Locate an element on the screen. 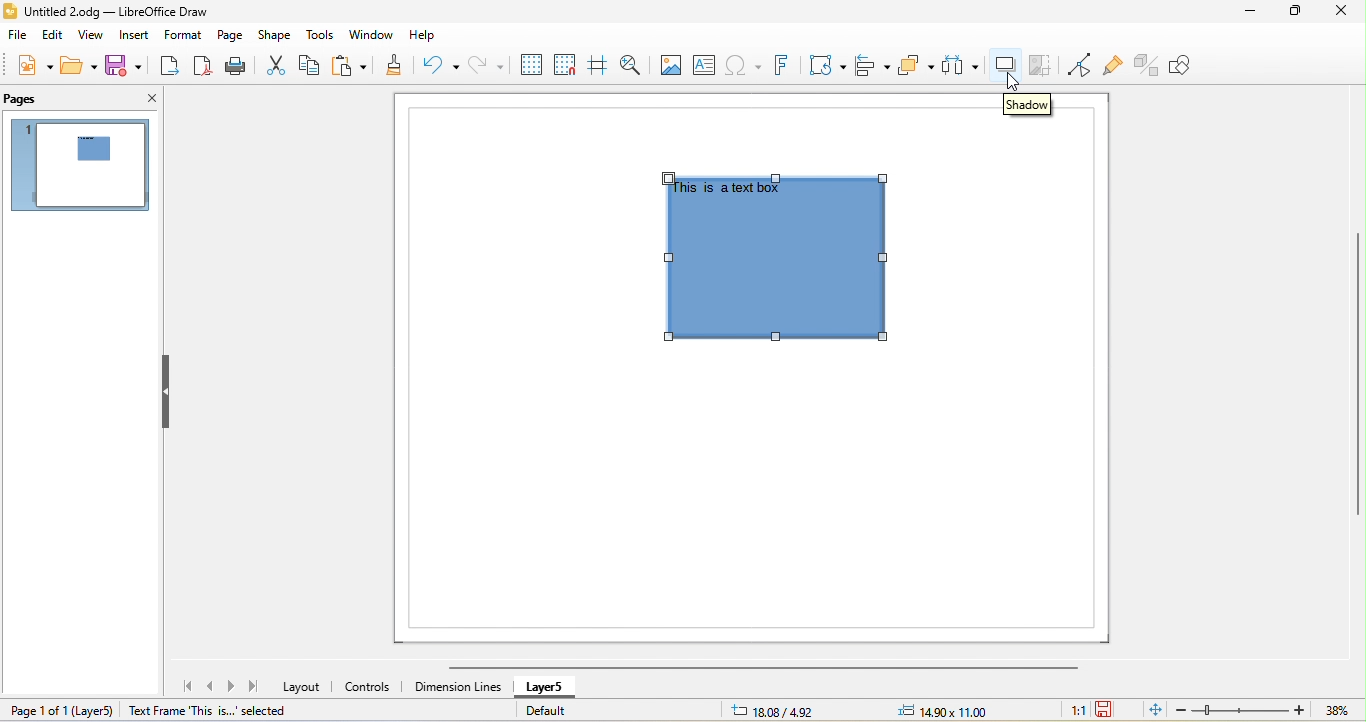  18.08/4.92 is located at coordinates (776, 710).